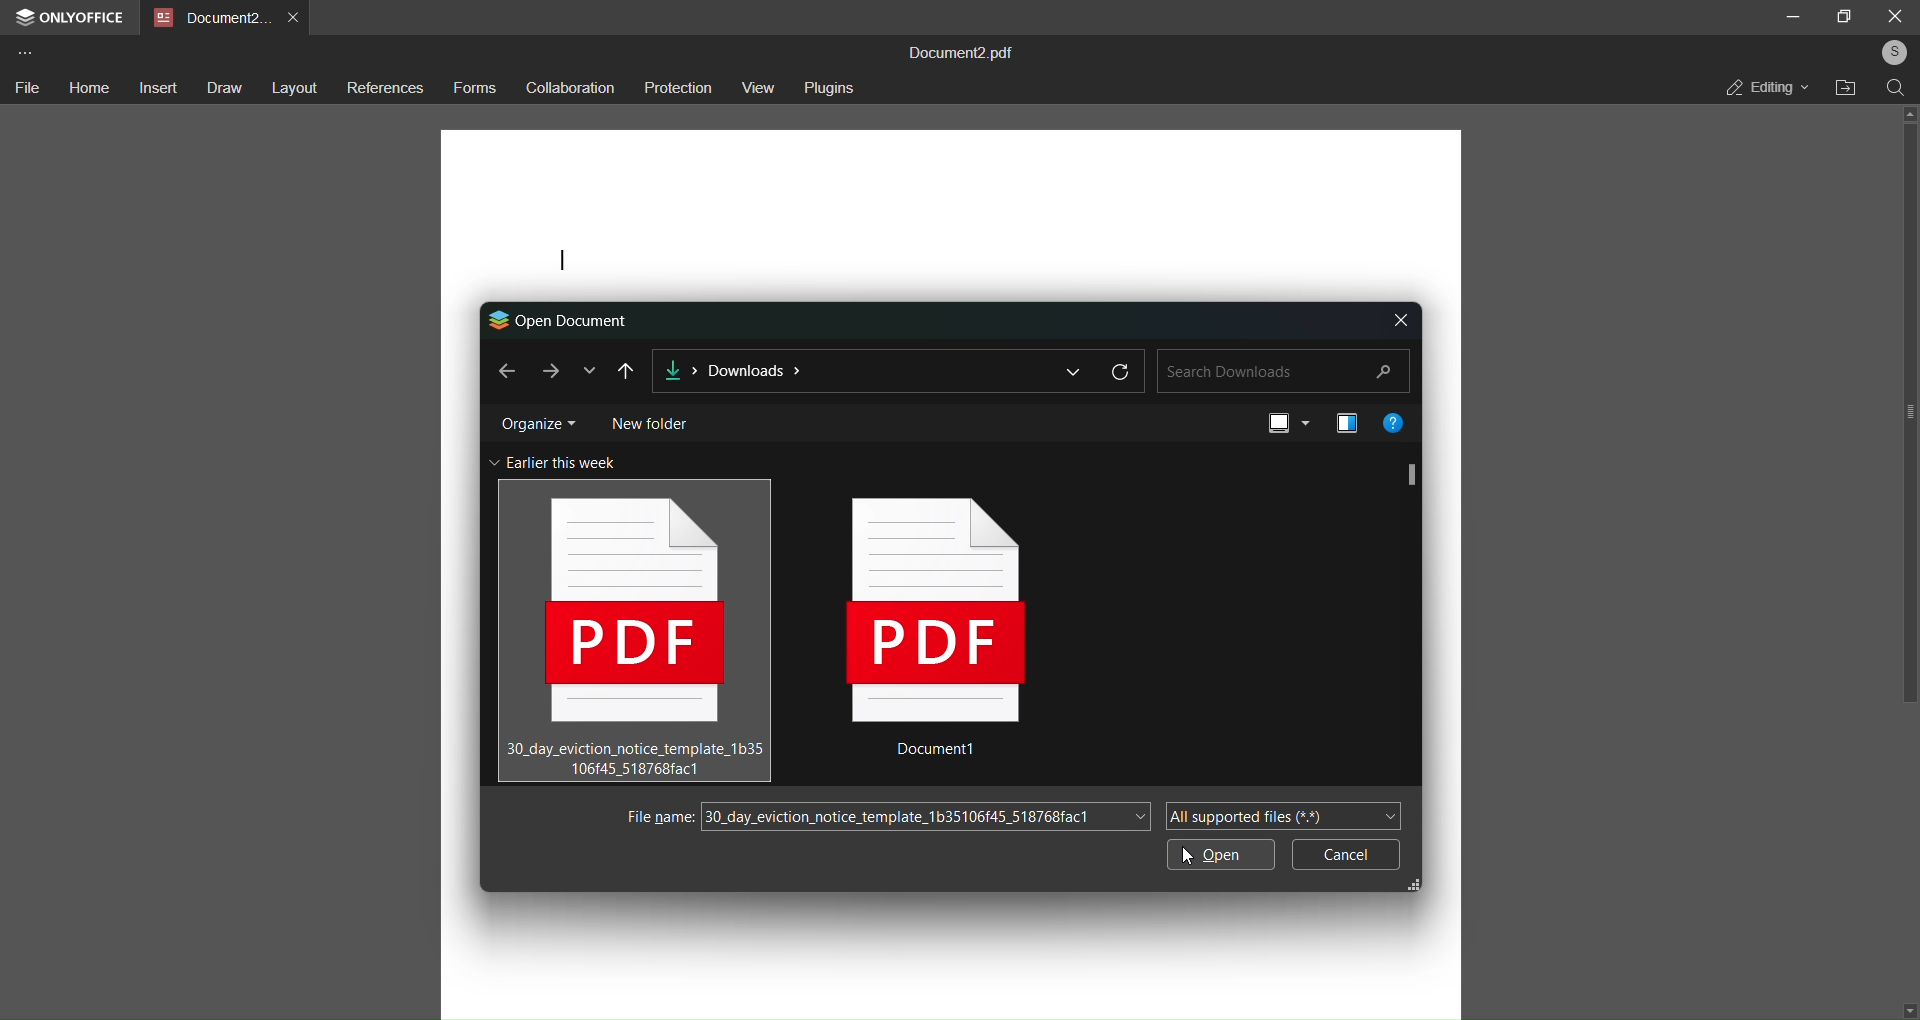 This screenshot has height=1020, width=1920. What do you see at coordinates (1423, 883) in the screenshot?
I see `resize` at bounding box center [1423, 883].